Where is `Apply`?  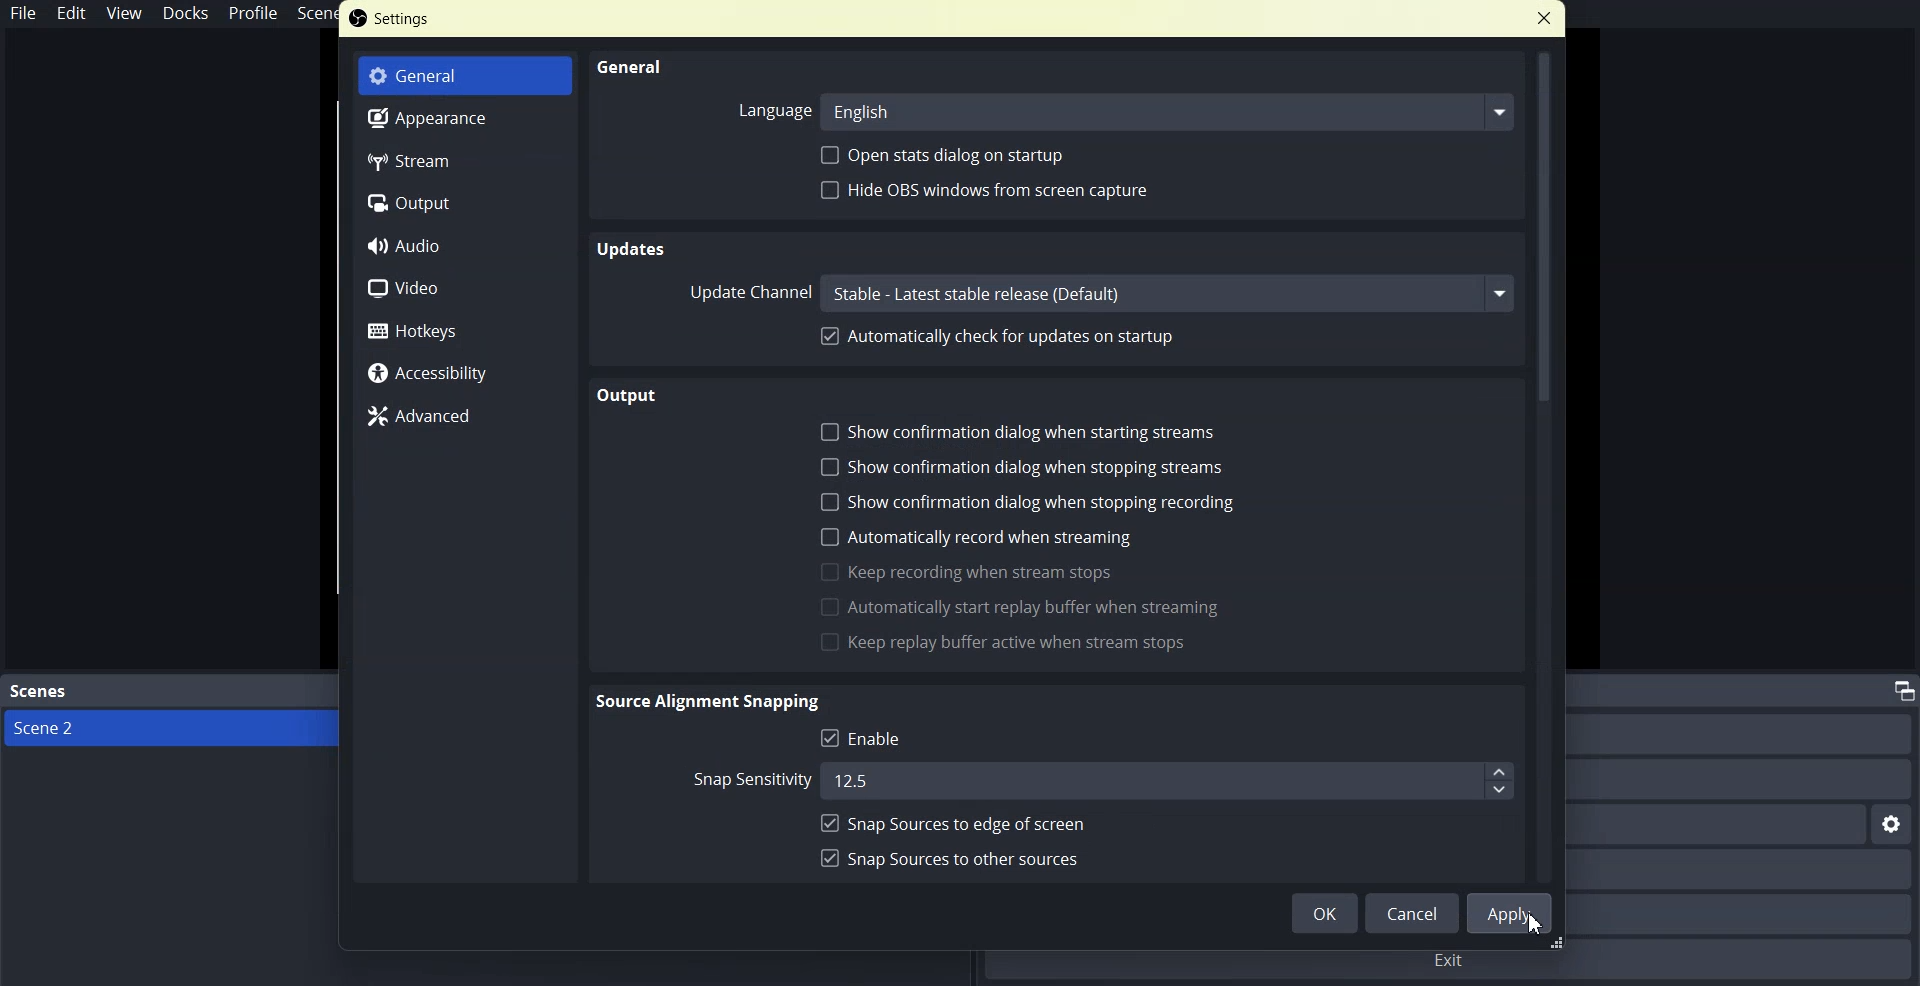
Apply is located at coordinates (1511, 914).